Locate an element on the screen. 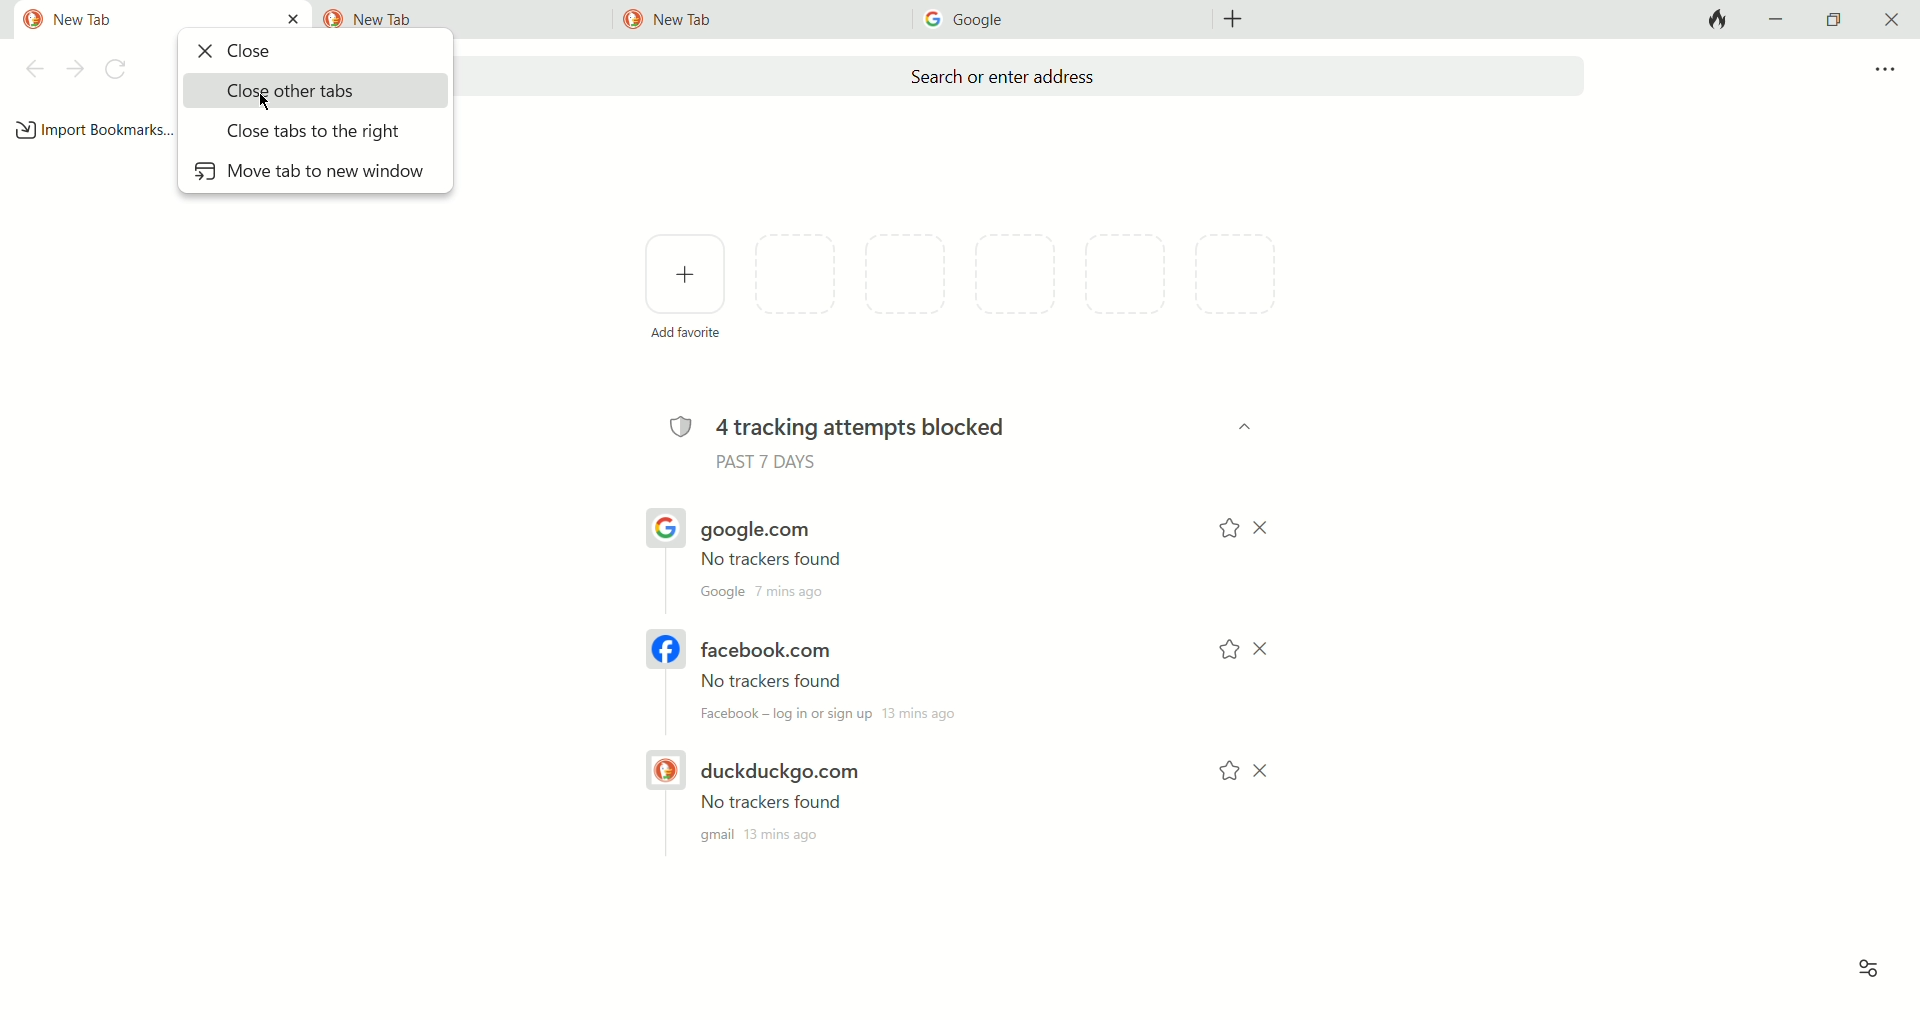  add to favorite is located at coordinates (1216, 775).